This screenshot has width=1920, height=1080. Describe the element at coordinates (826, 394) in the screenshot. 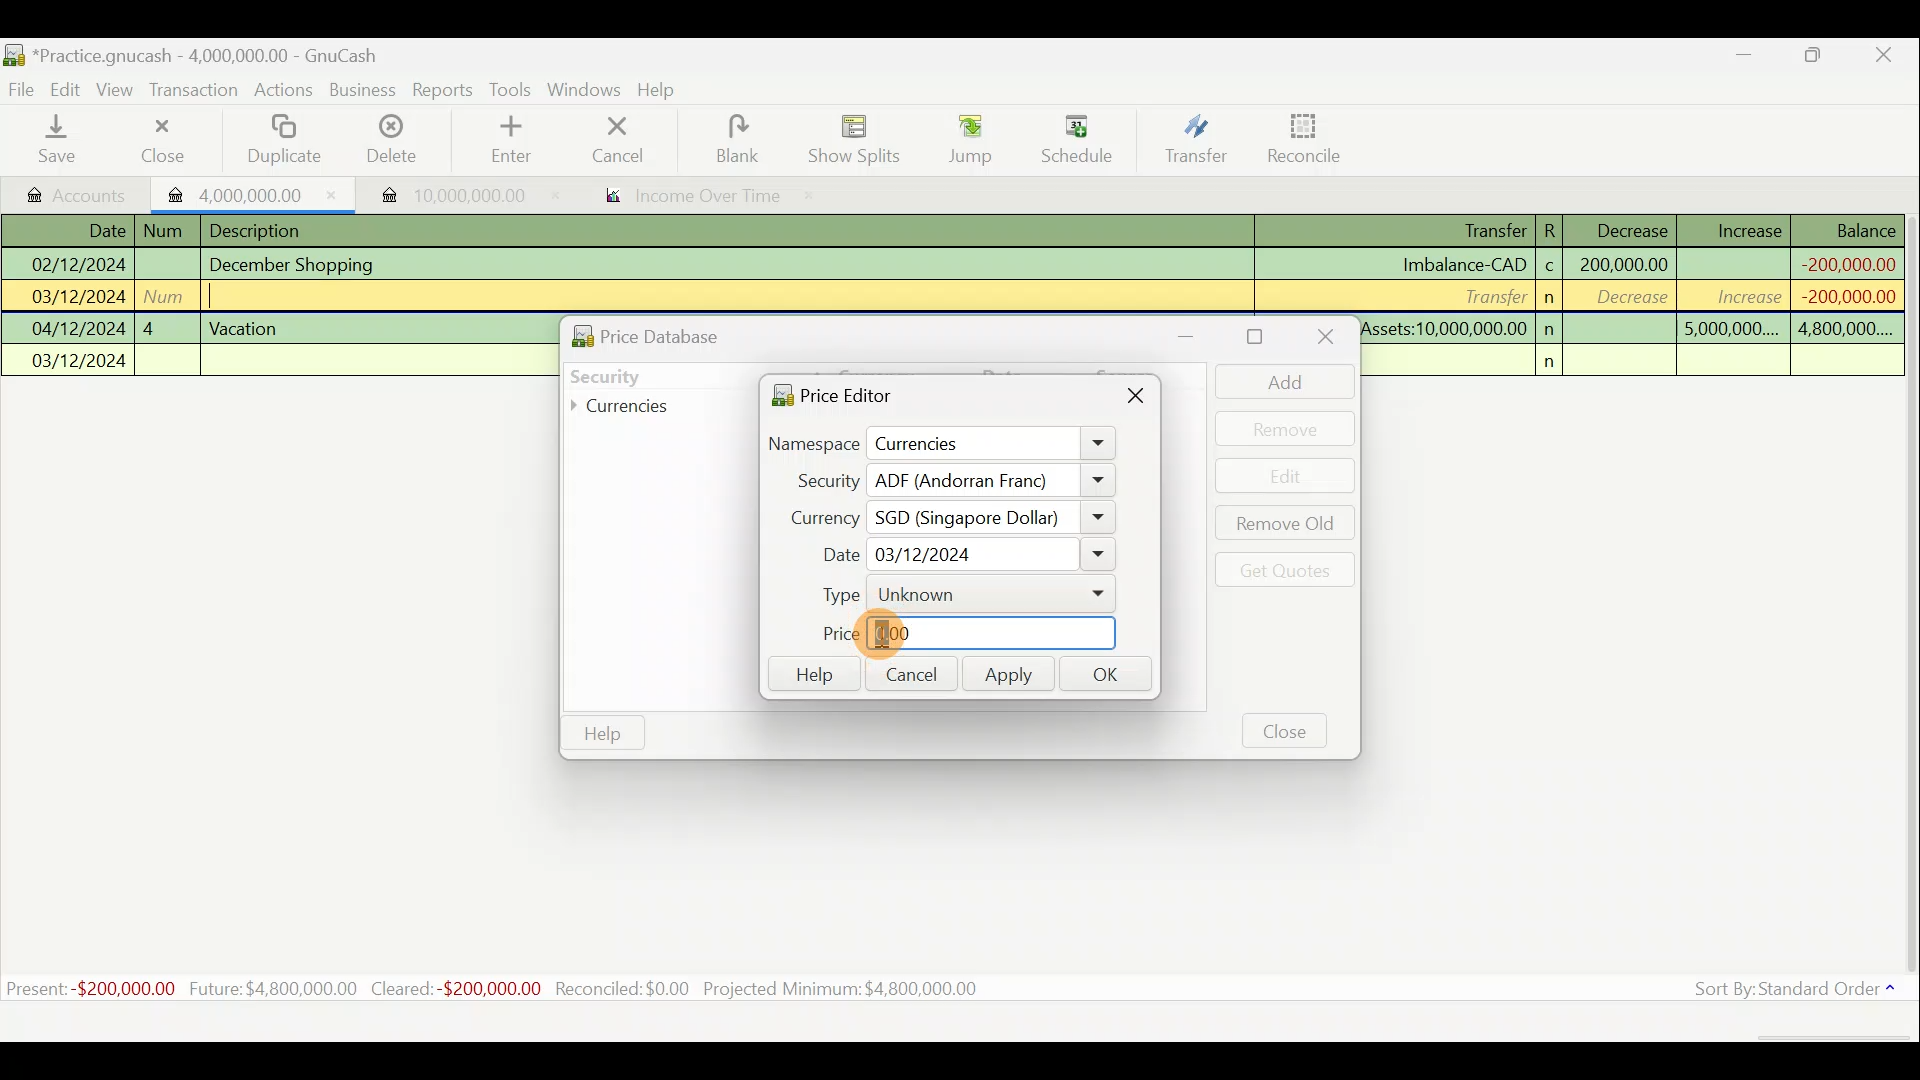

I see `Price editor` at that location.